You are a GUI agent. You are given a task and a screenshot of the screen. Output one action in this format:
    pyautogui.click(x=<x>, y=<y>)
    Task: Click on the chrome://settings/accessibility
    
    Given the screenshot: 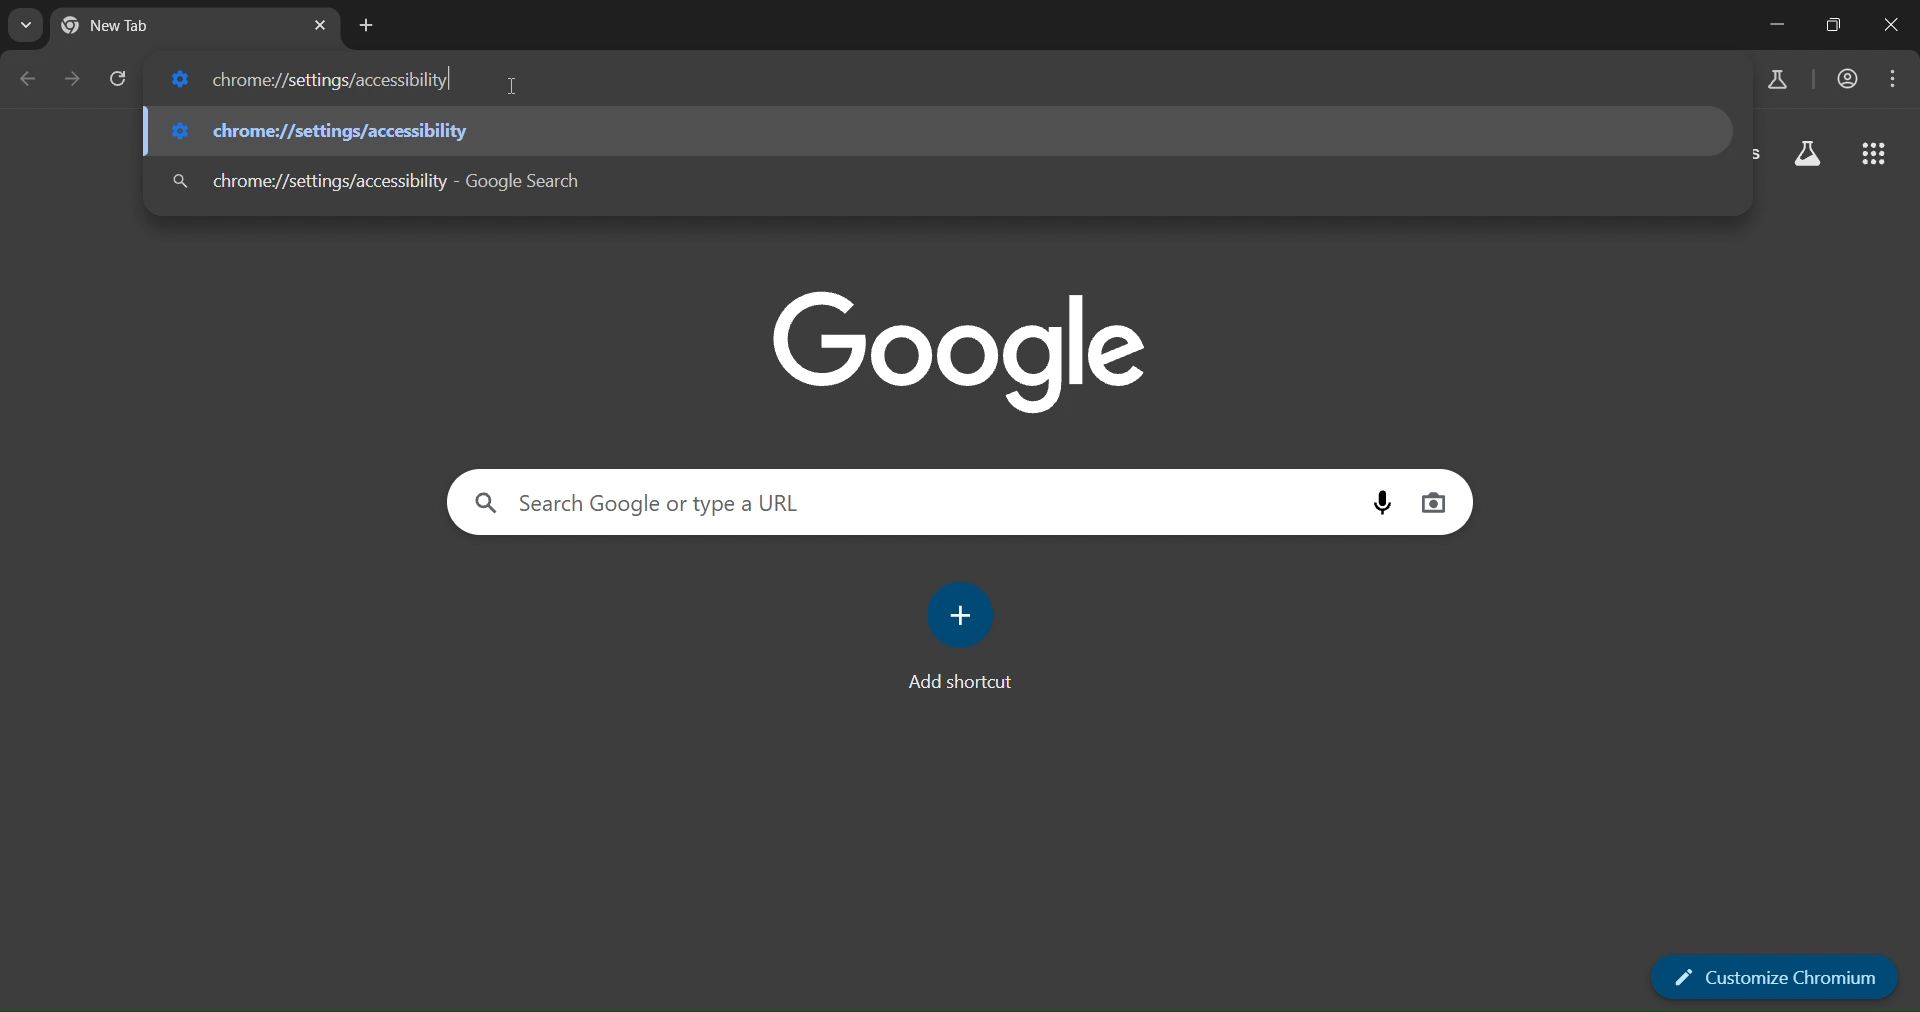 What is the action you would take?
    pyautogui.click(x=322, y=126)
    